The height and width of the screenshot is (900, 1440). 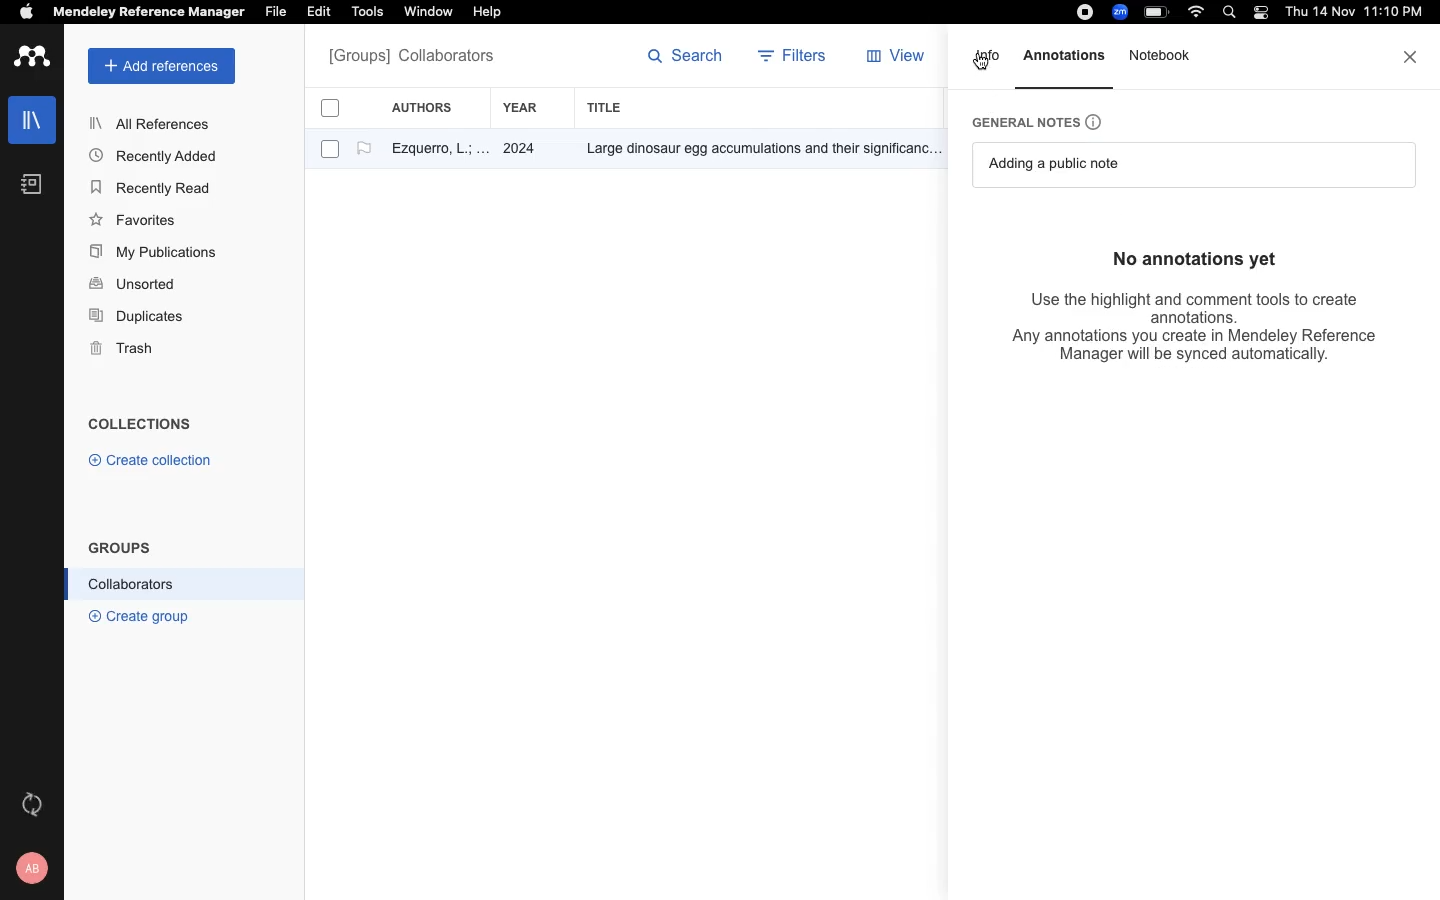 What do you see at coordinates (275, 10) in the screenshot?
I see `File` at bounding box center [275, 10].